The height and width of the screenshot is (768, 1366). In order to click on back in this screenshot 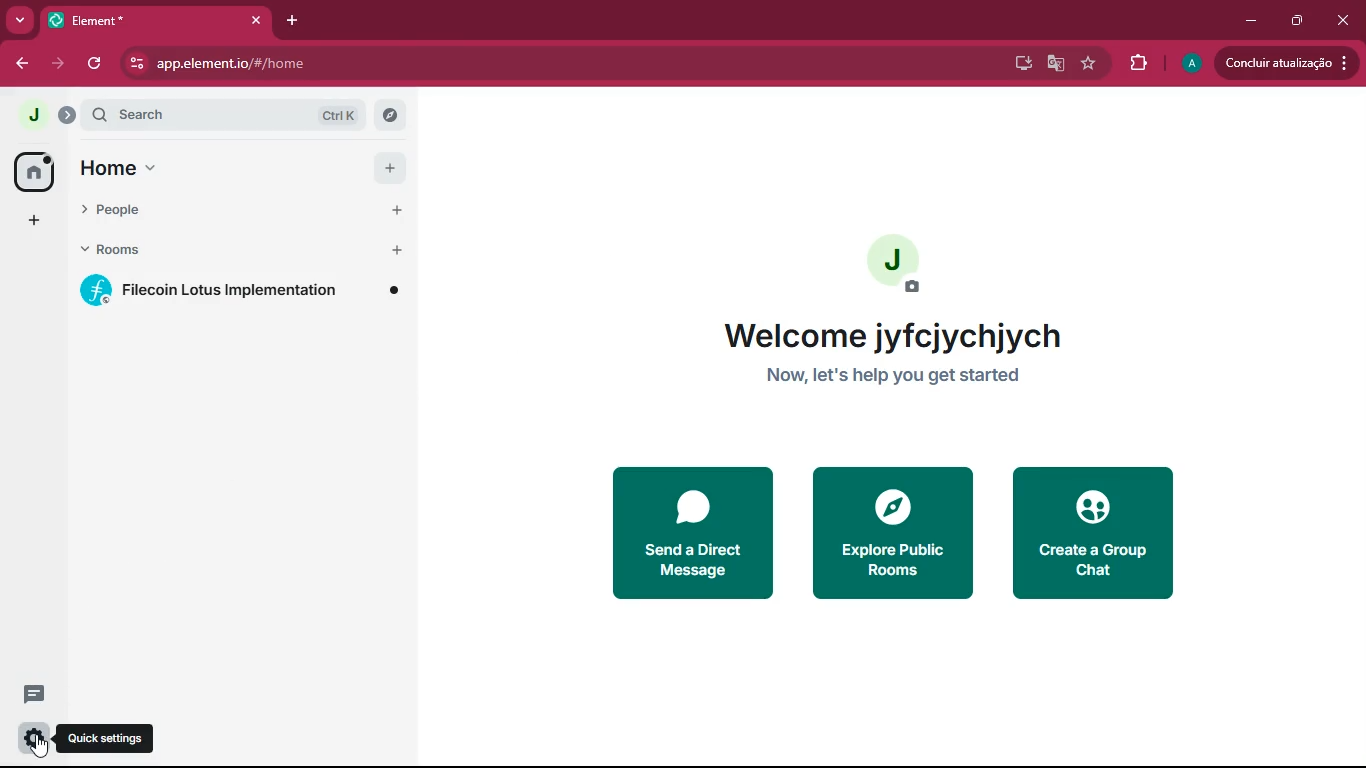, I will do `click(18, 64)`.